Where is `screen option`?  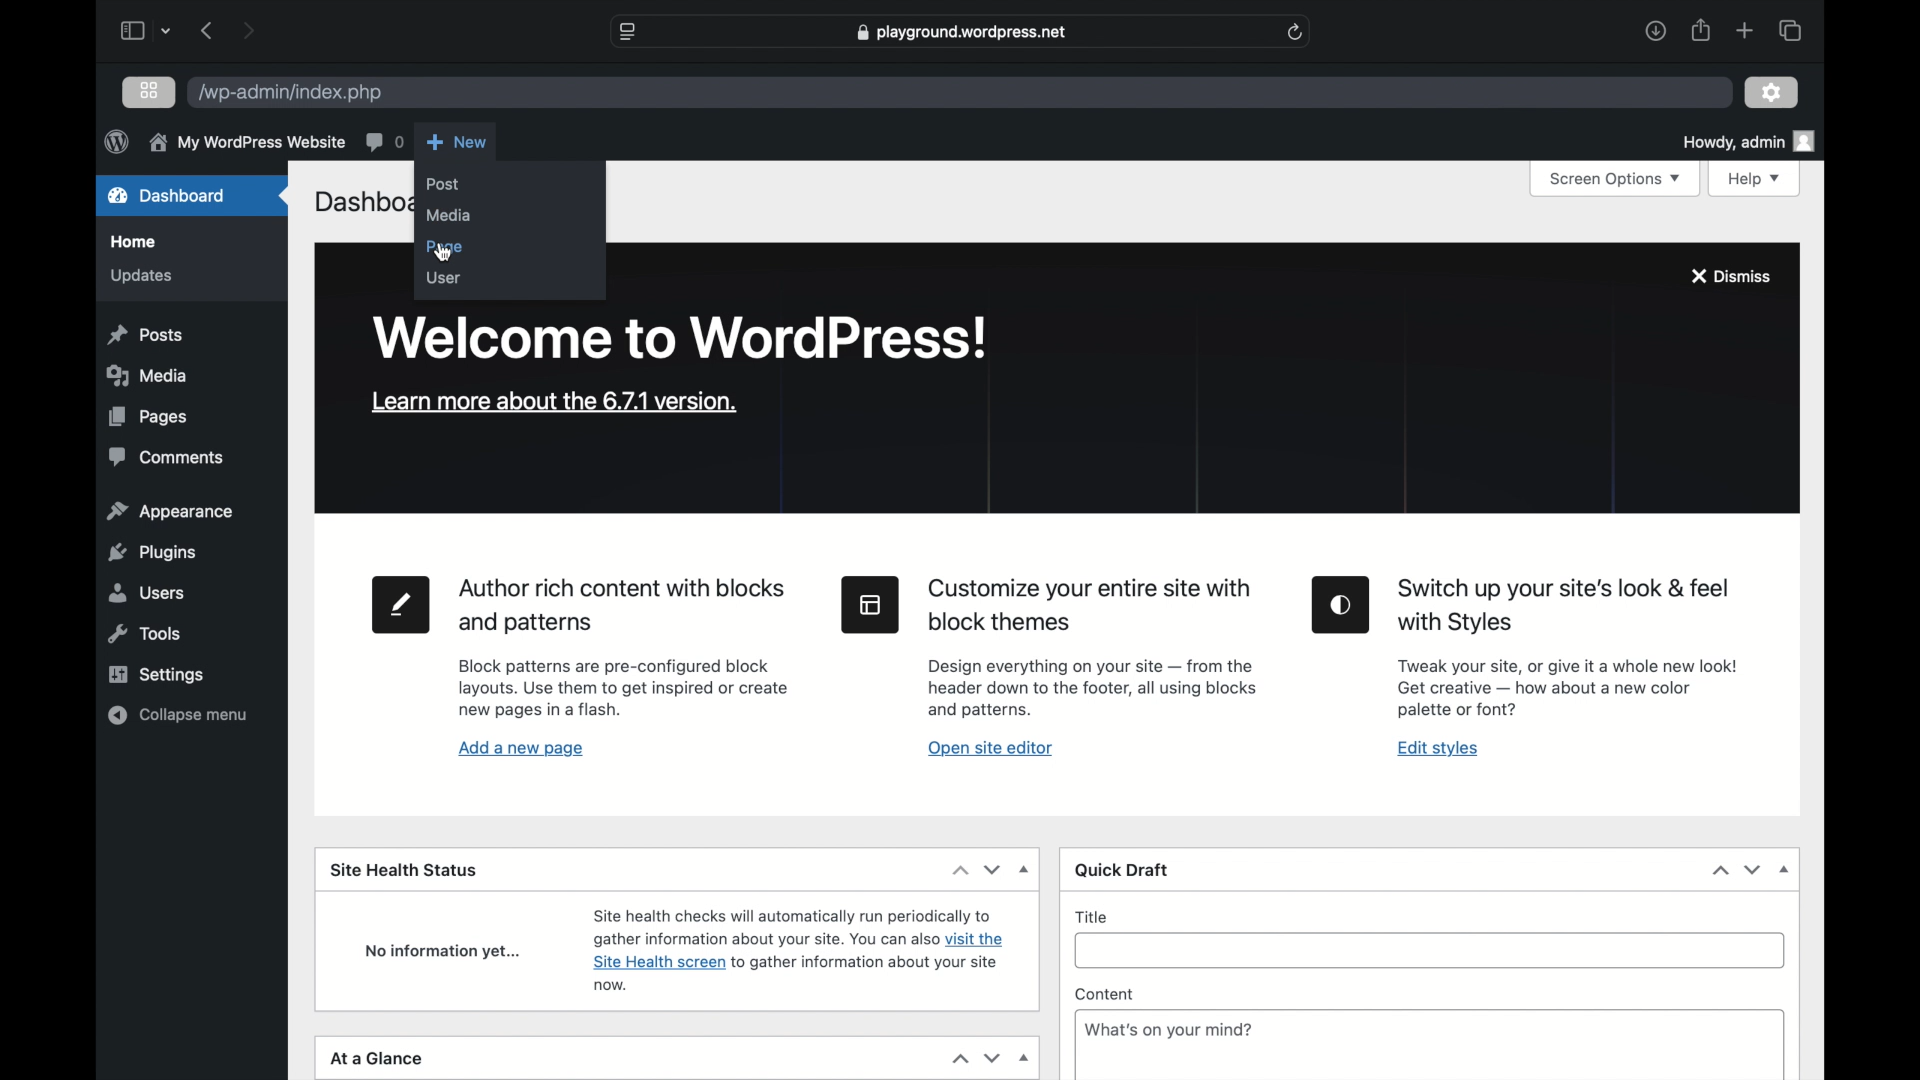
screen option is located at coordinates (1616, 180).